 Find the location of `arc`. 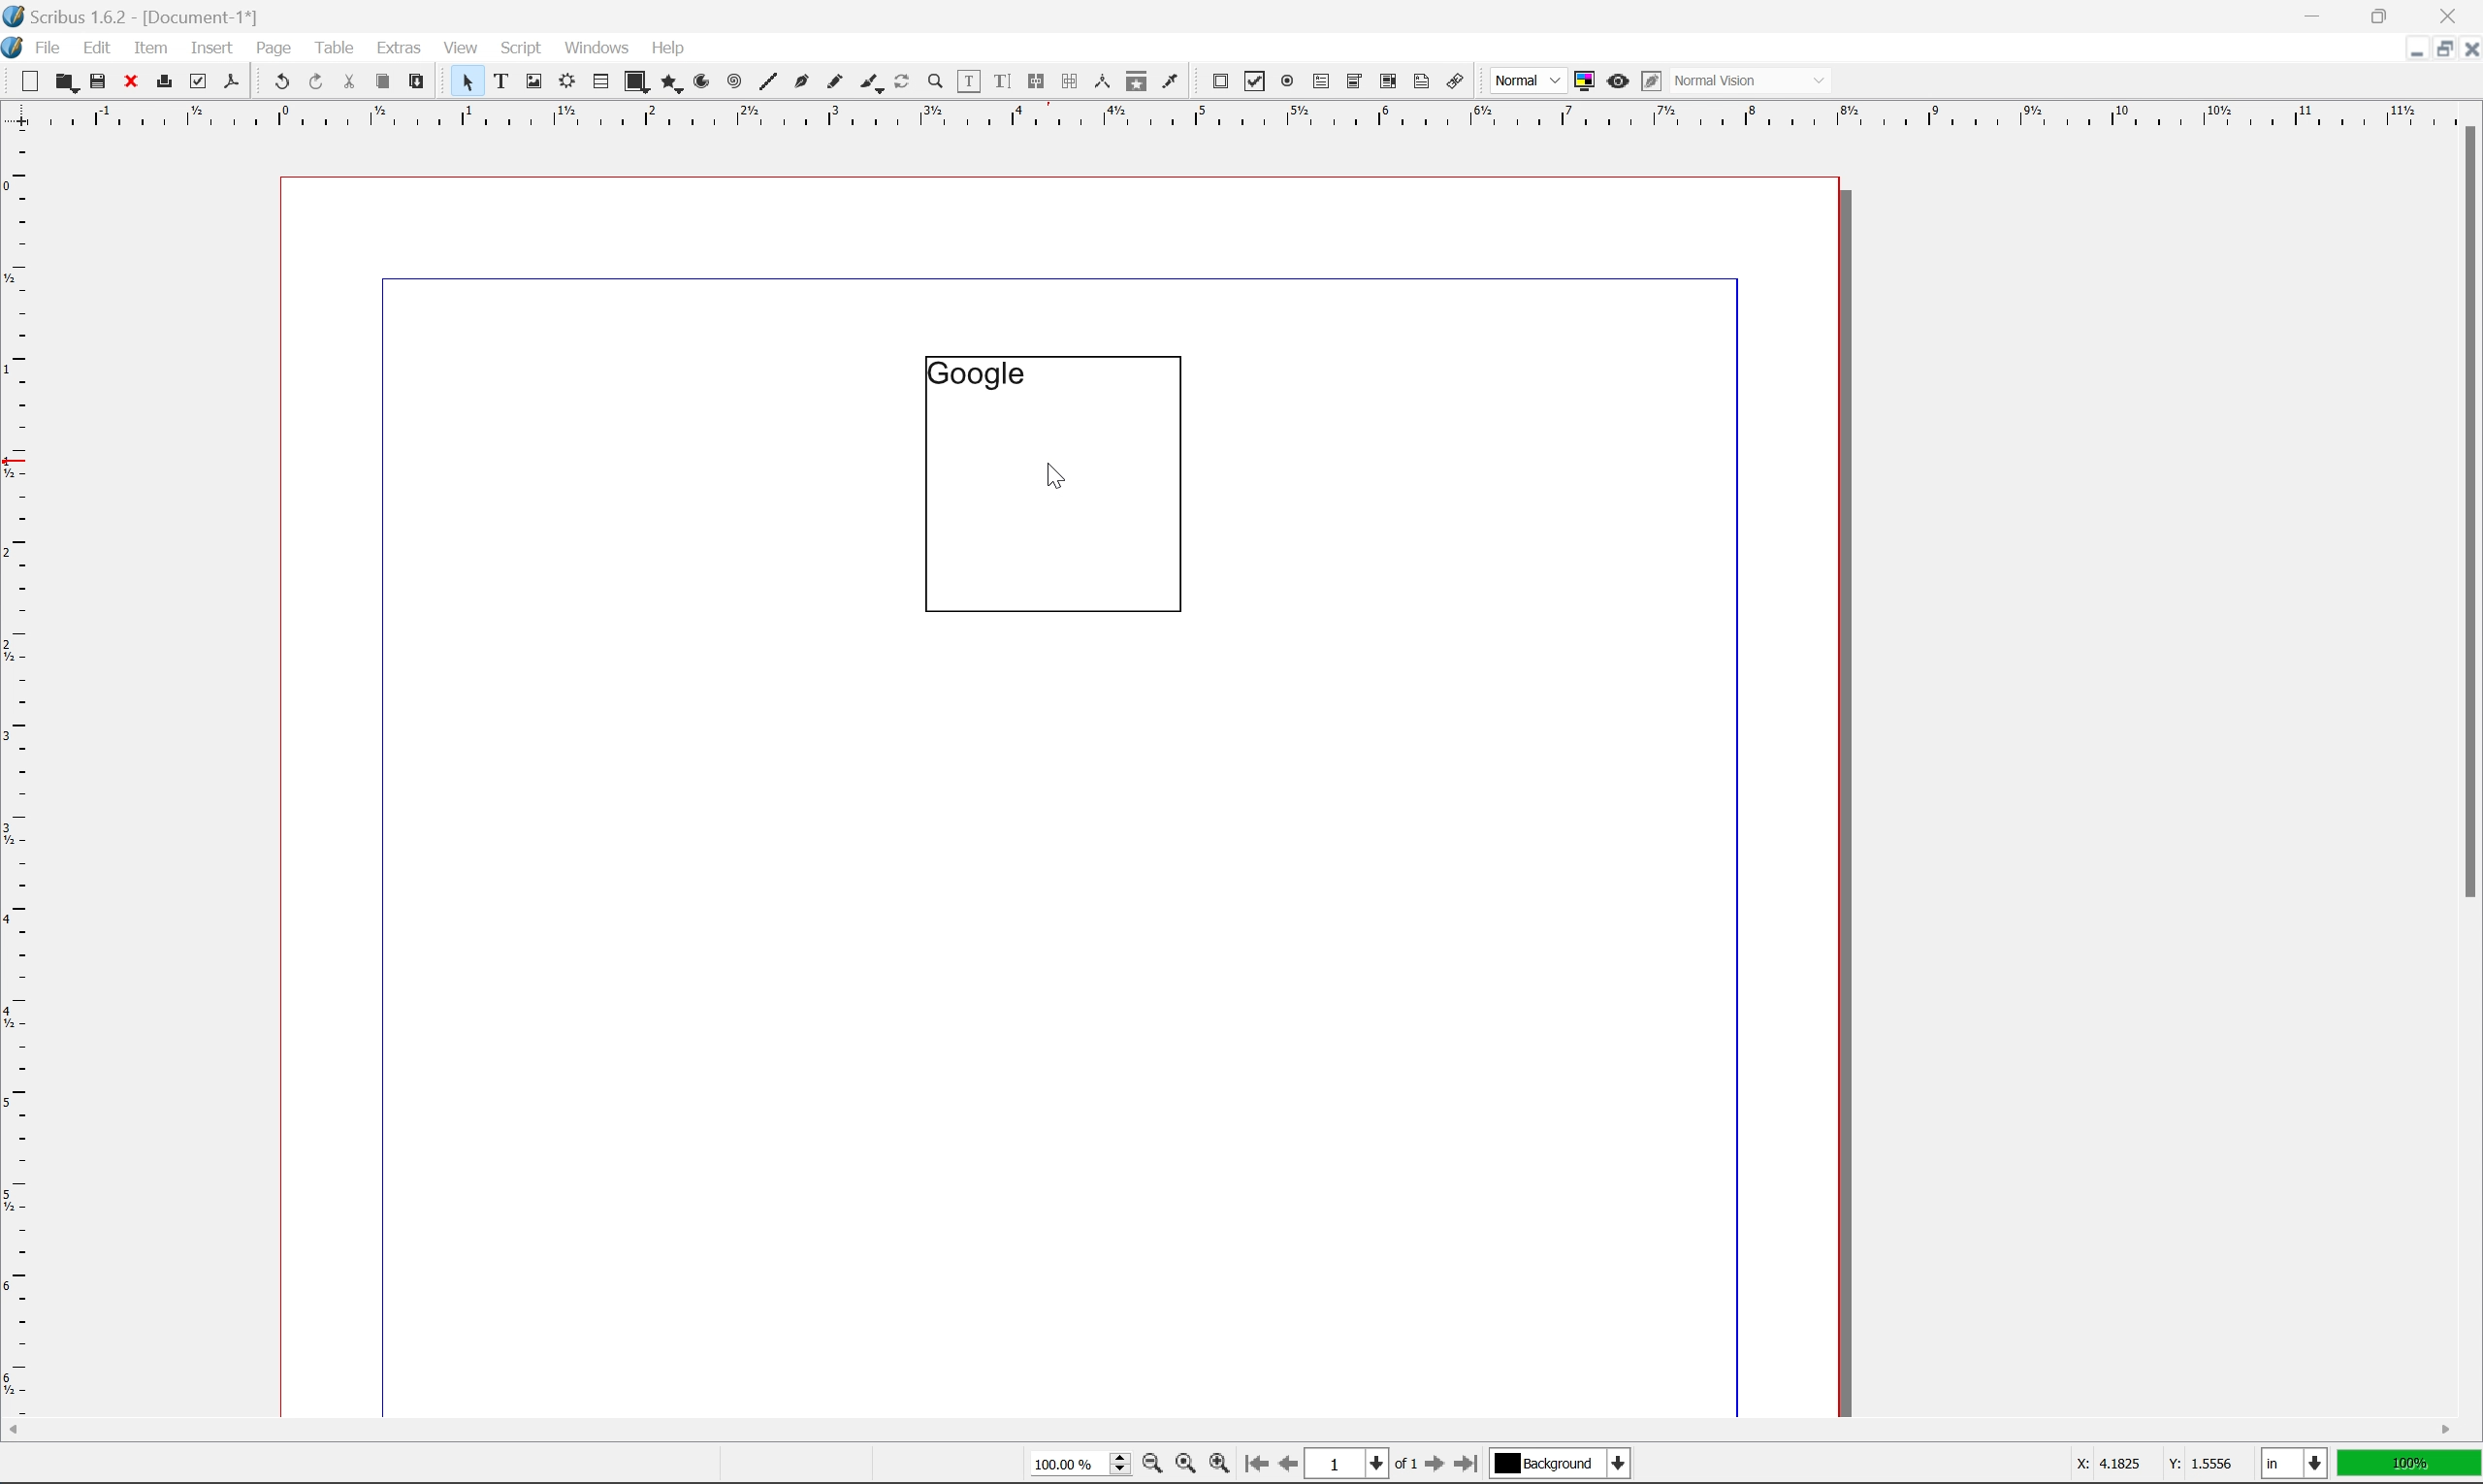

arc is located at coordinates (704, 82).